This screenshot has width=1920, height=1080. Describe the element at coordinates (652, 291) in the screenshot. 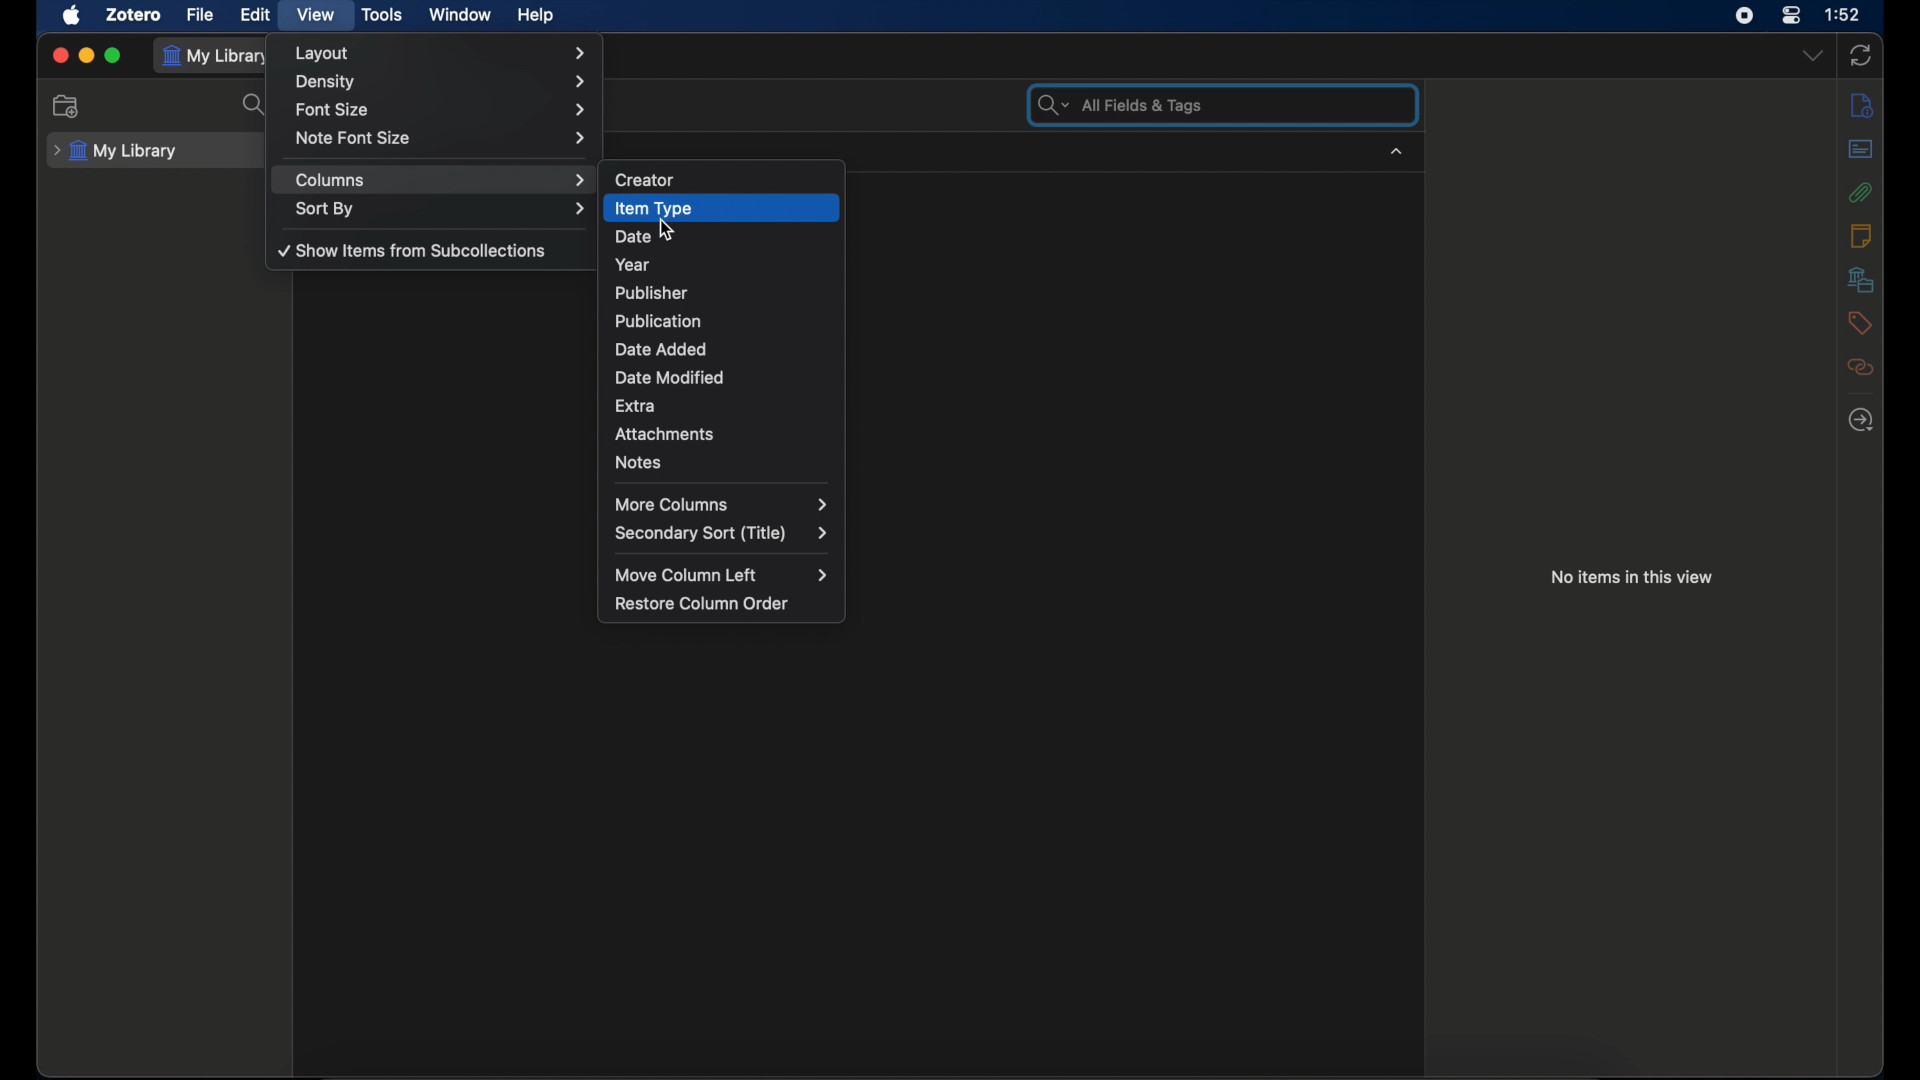

I see `publisher` at that location.